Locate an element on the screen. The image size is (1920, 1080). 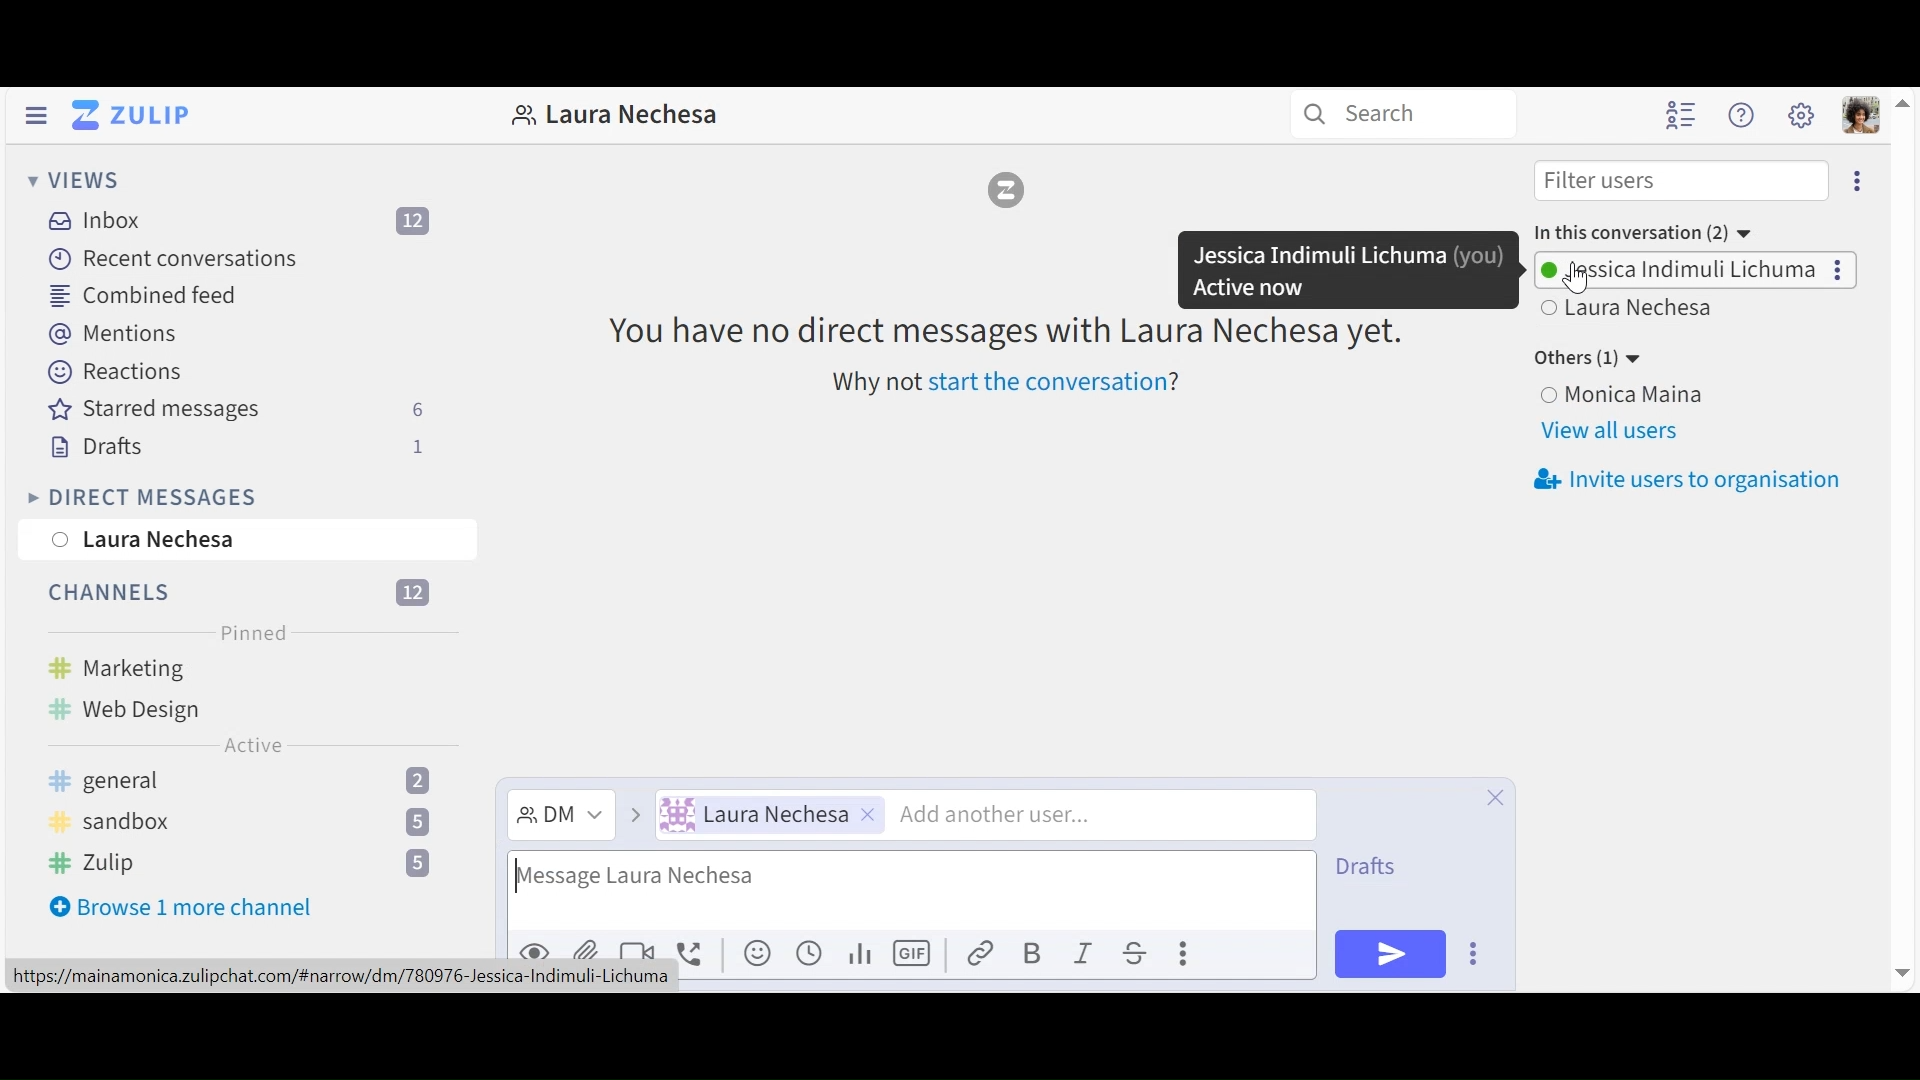
Dialogue message showing user name and status is located at coordinates (1347, 268).